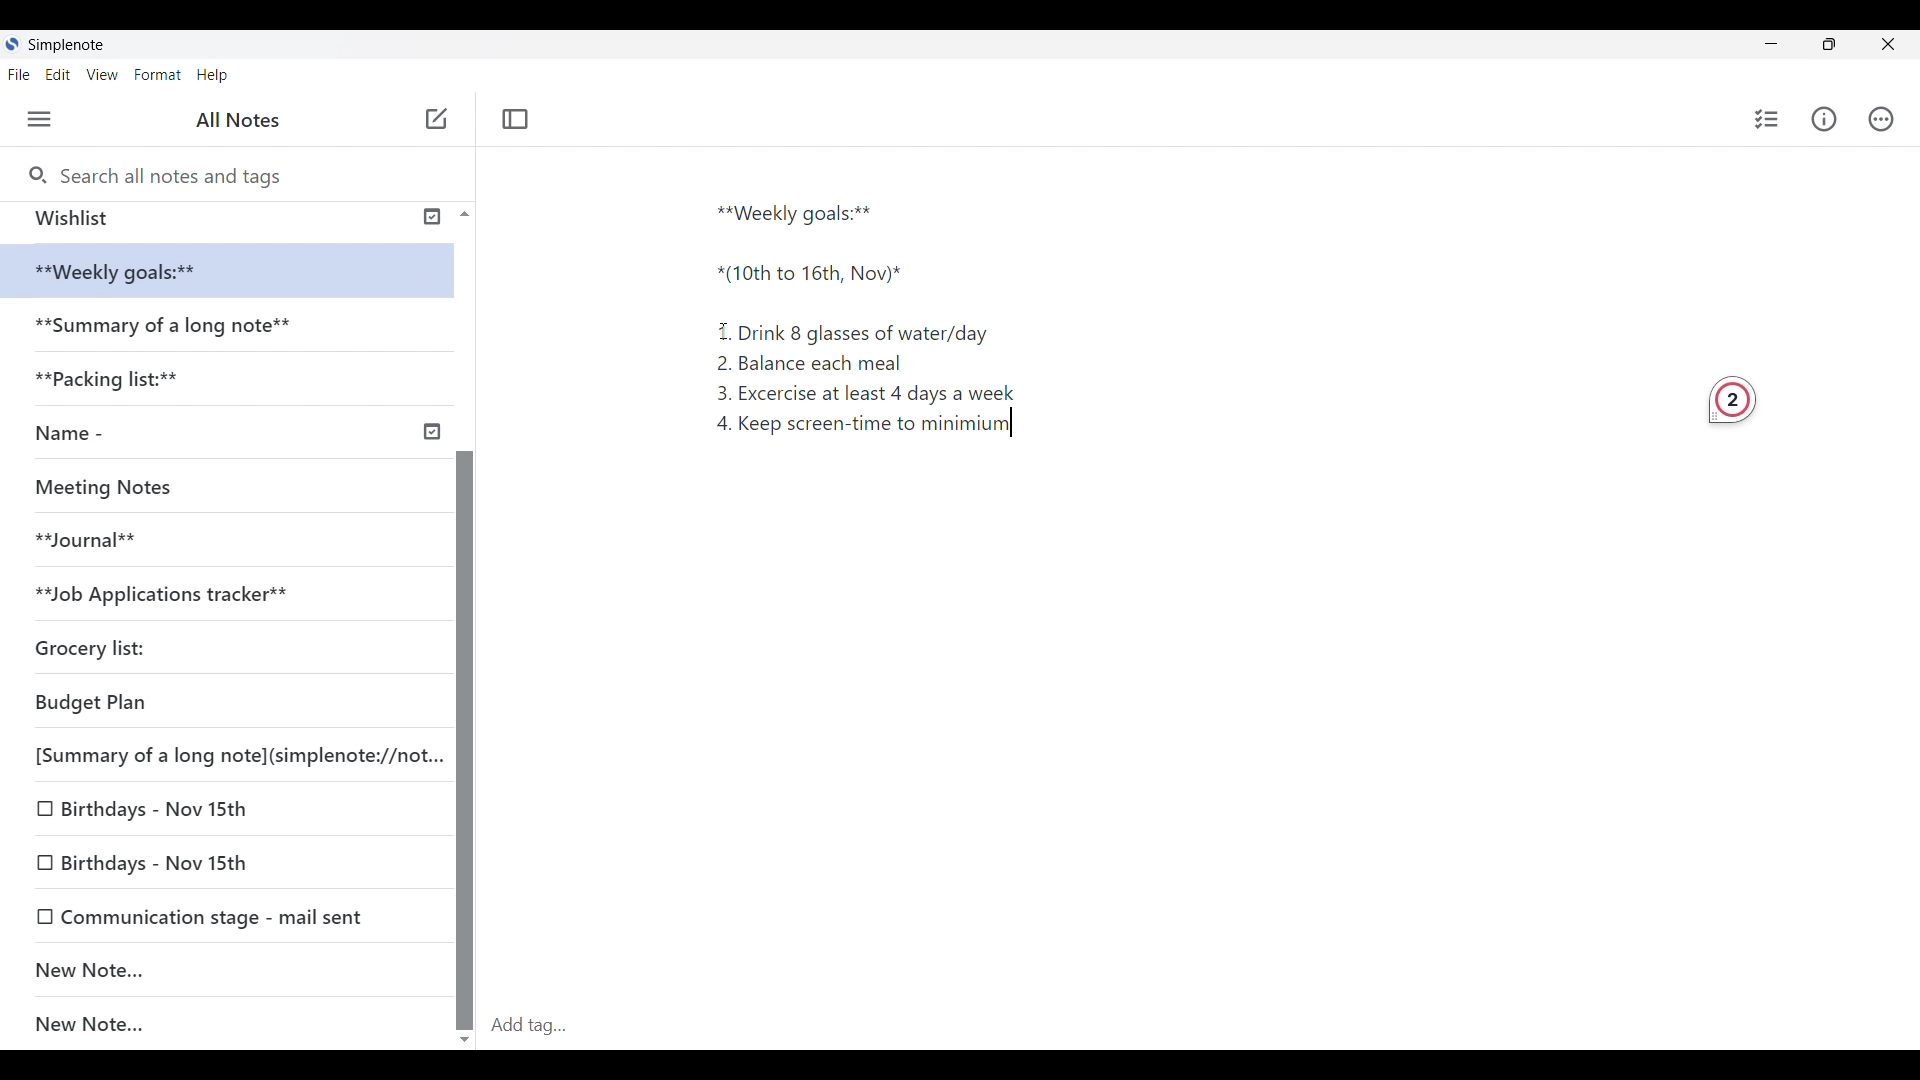  Describe the element at coordinates (436, 118) in the screenshot. I see `New note` at that location.